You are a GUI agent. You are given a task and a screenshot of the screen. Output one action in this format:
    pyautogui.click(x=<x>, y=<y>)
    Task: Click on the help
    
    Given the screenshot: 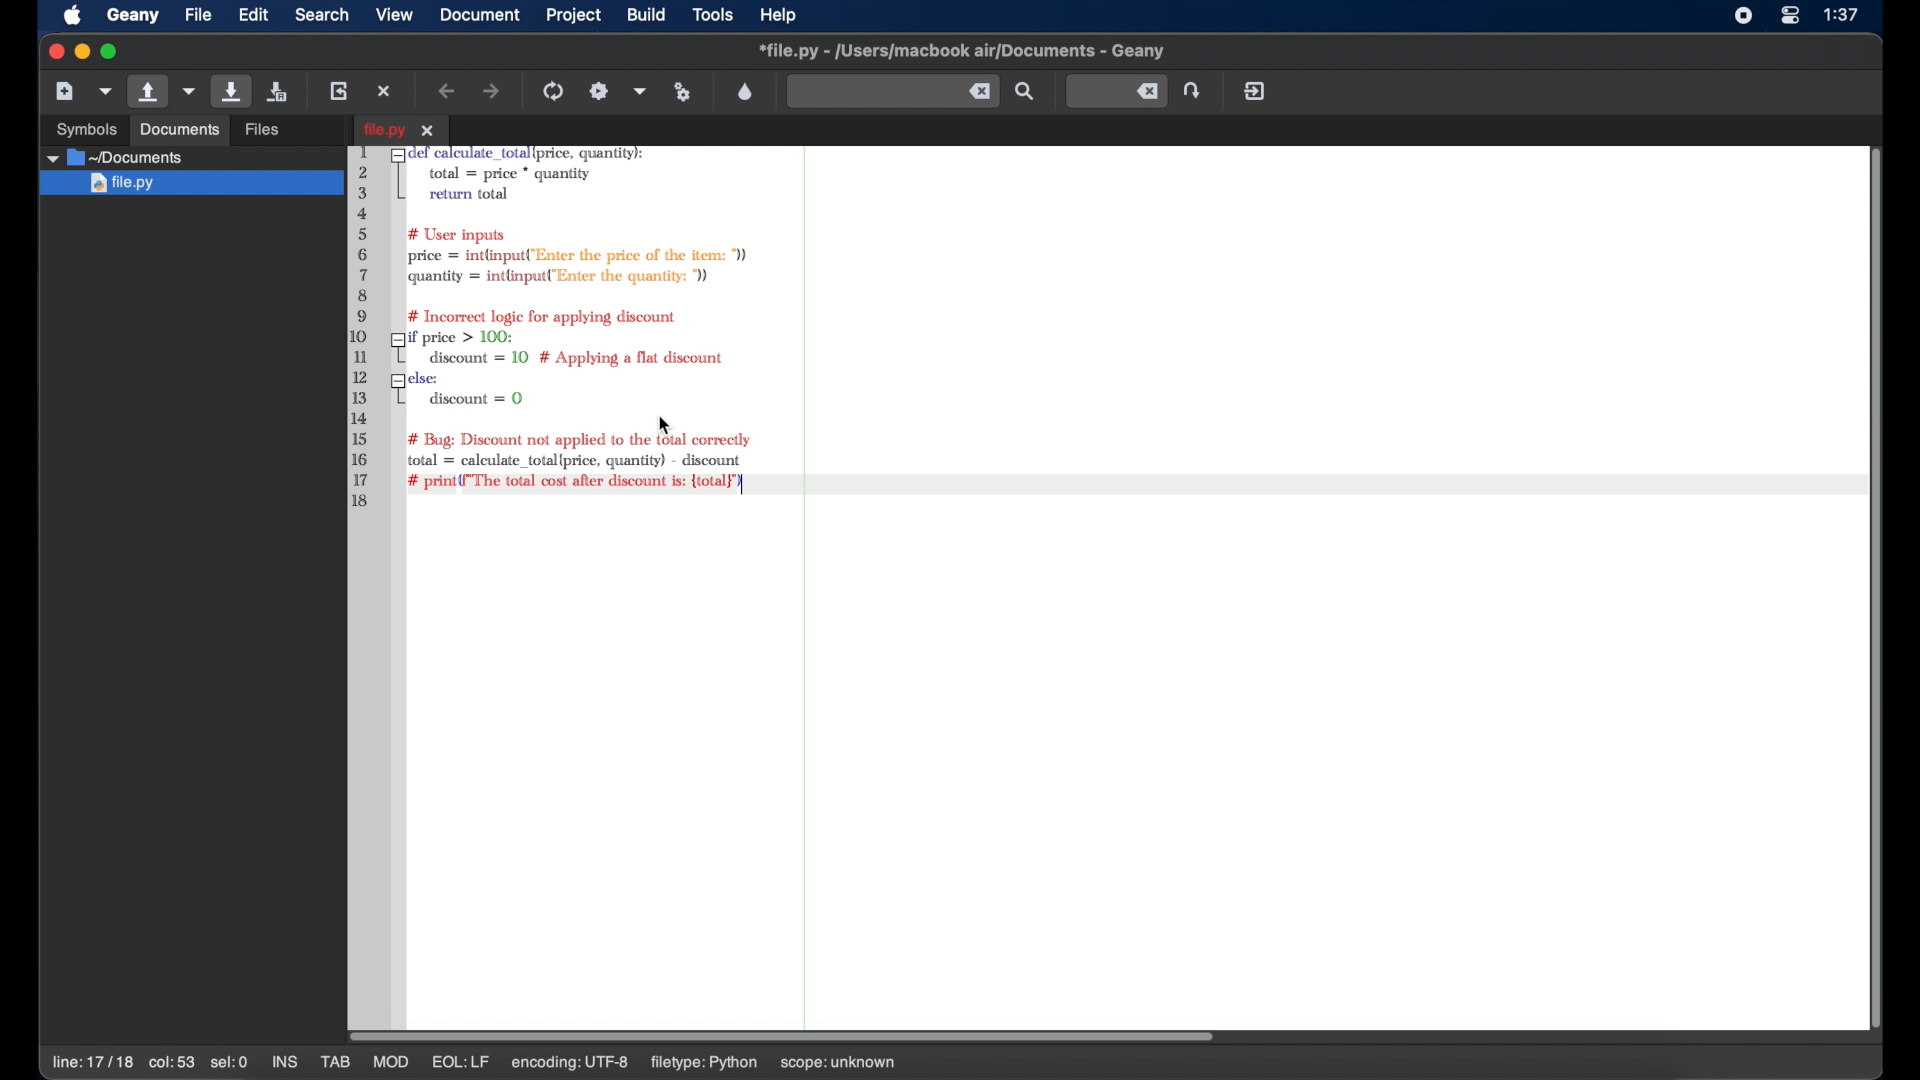 What is the action you would take?
    pyautogui.click(x=779, y=15)
    